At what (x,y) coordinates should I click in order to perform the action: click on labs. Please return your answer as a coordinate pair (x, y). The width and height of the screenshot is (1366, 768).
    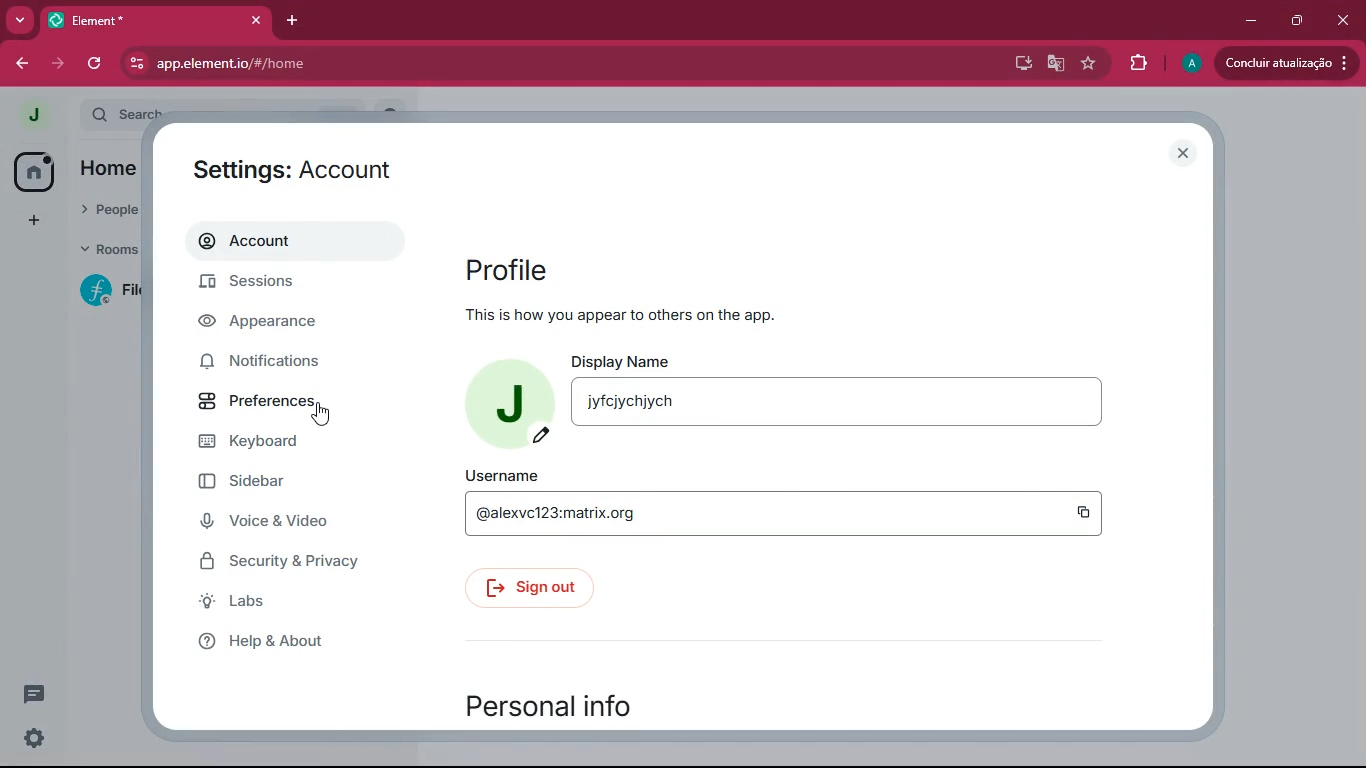
    Looking at the image, I should click on (279, 606).